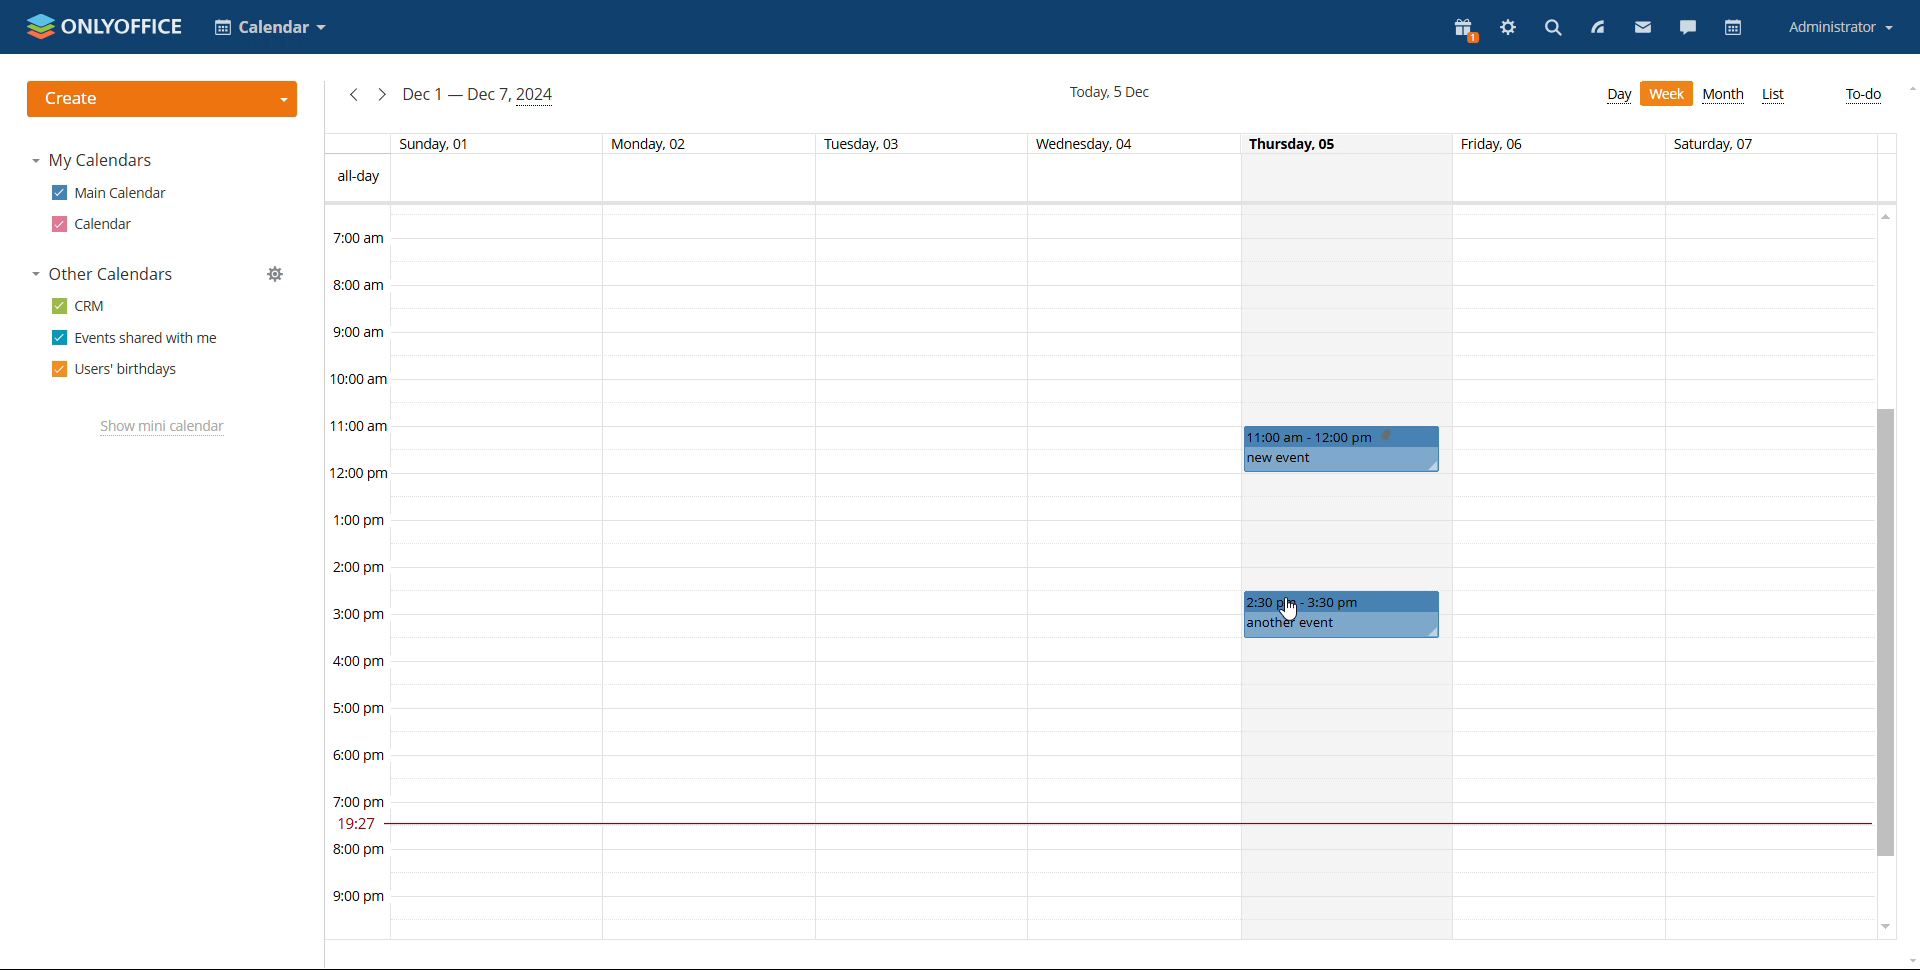 The image size is (1920, 970). Describe the element at coordinates (1908, 89) in the screenshot. I see `scroll up` at that location.